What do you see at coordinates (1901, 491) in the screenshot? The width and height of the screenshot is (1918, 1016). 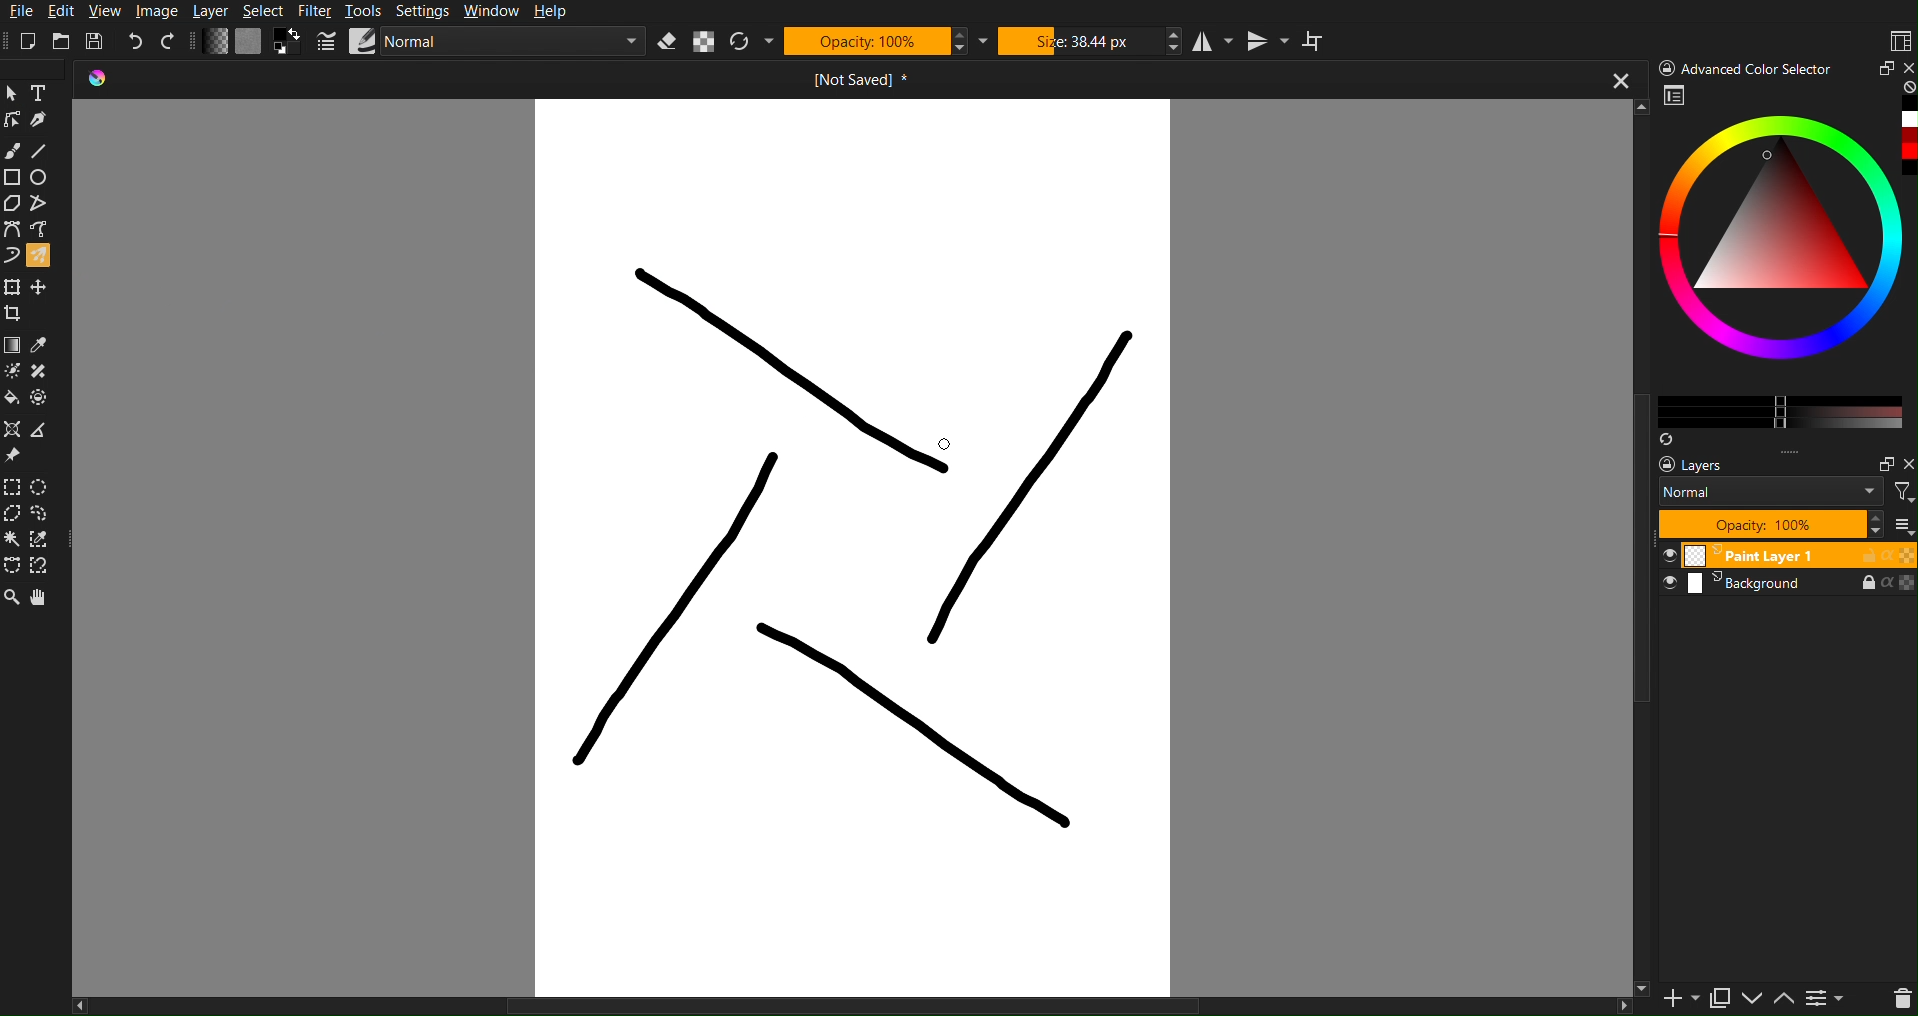 I see `filter` at bounding box center [1901, 491].